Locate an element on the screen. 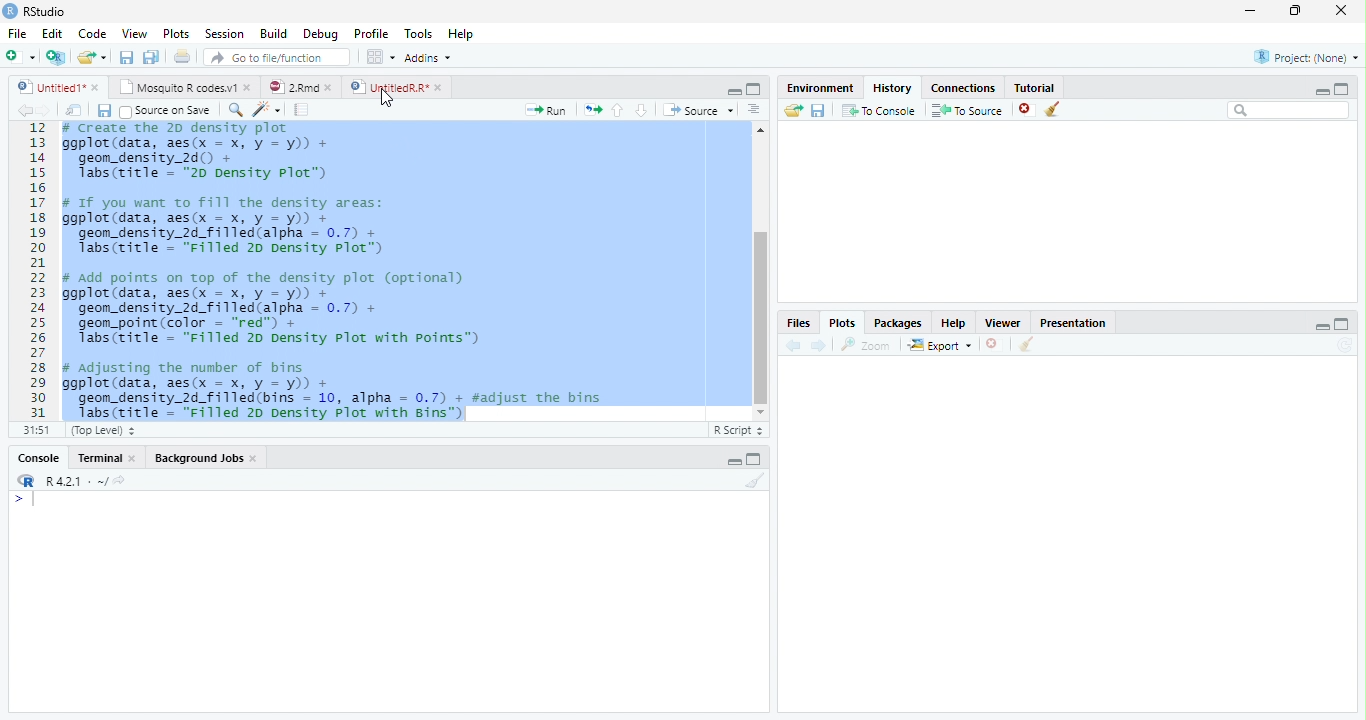 Image resolution: width=1366 pixels, height=720 pixels. Tools is located at coordinates (419, 34).